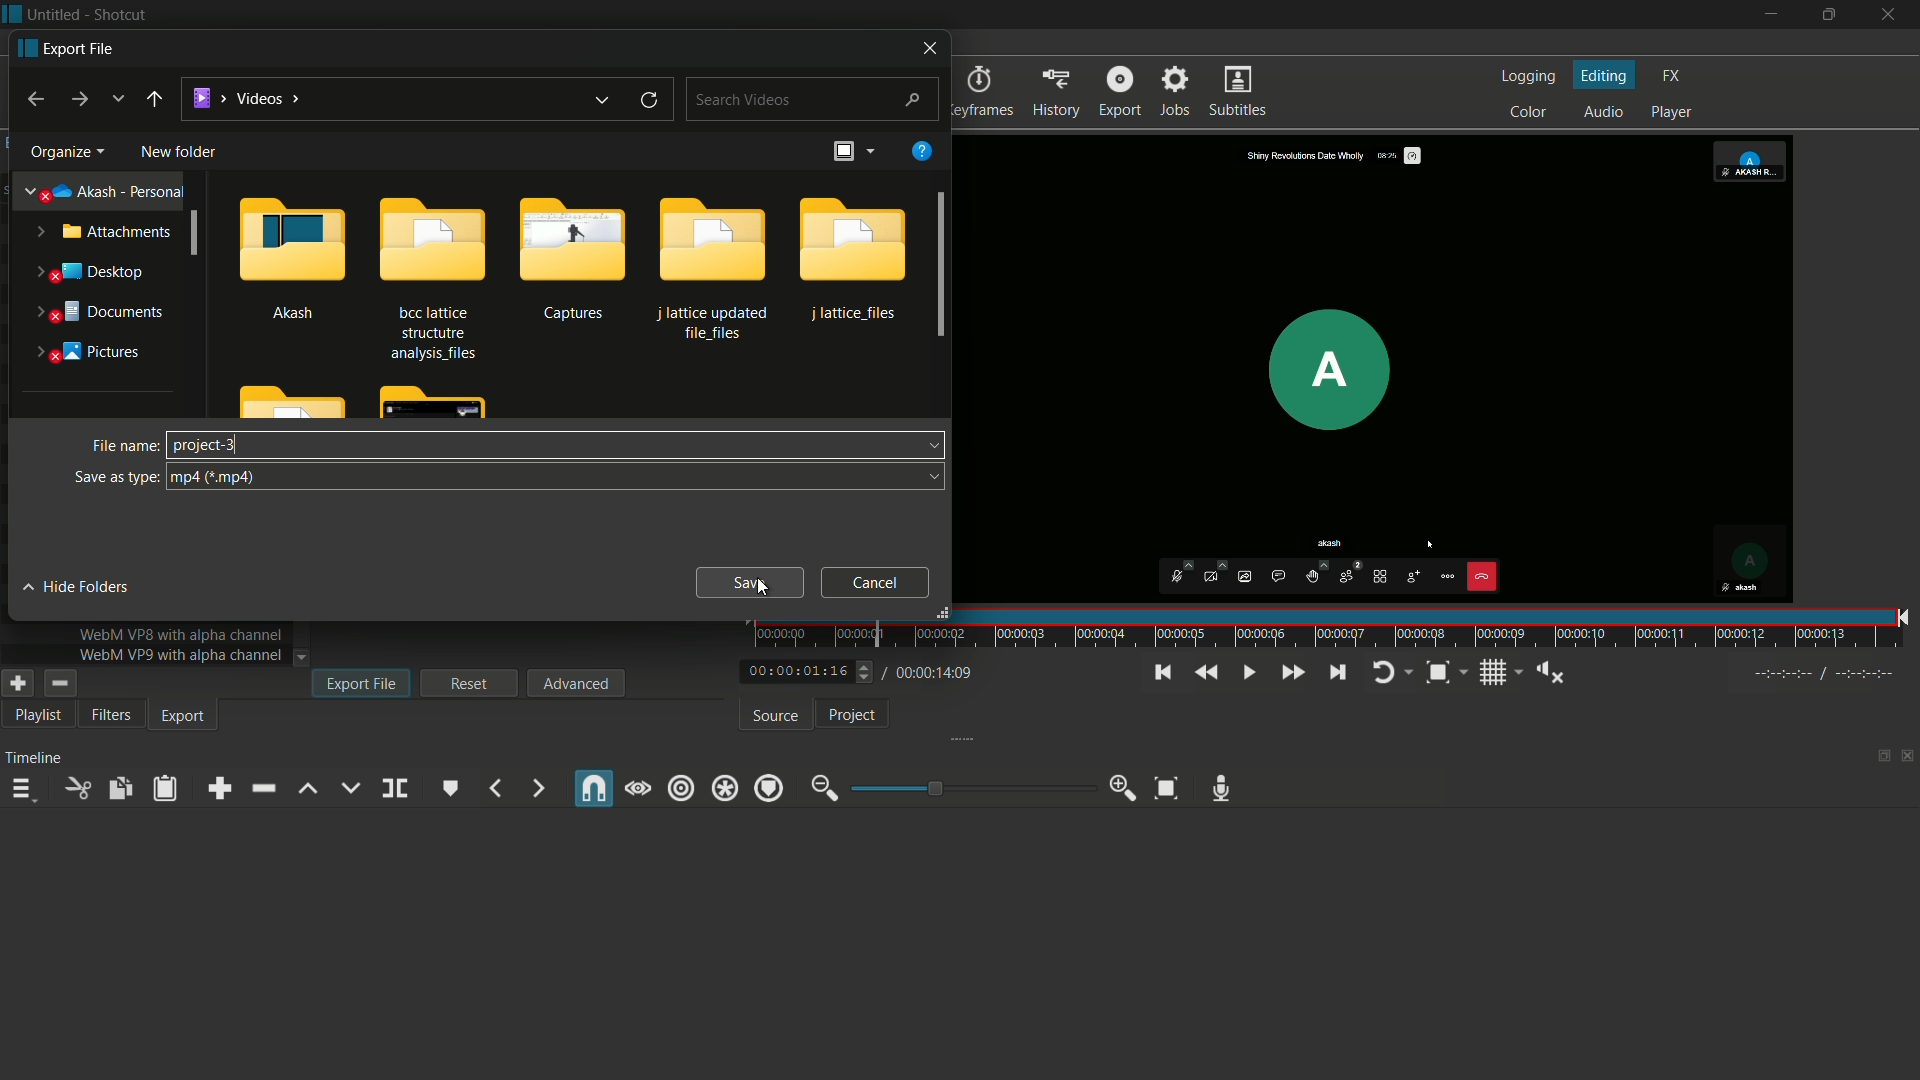 The height and width of the screenshot is (1080, 1920). Describe the element at coordinates (203, 445) in the screenshot. I see `project-3` at that location.